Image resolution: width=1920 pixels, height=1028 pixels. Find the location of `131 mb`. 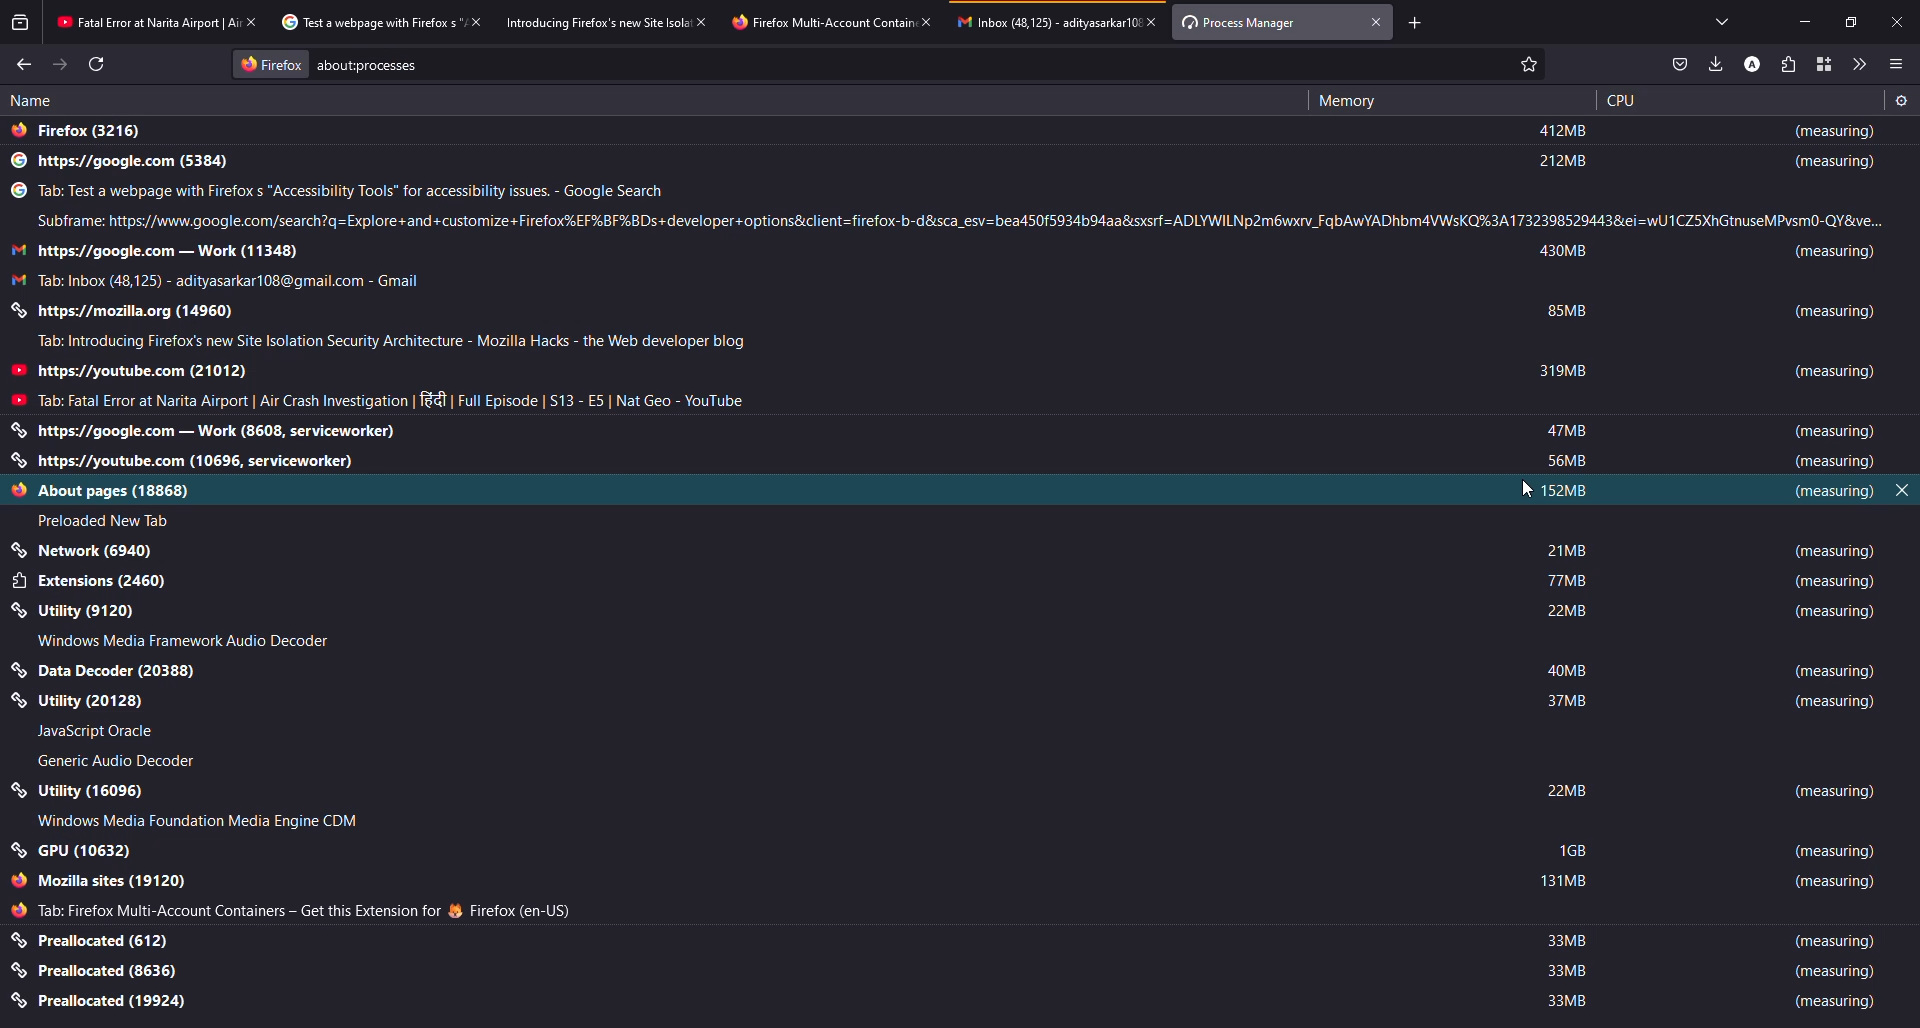

131 mb is located at coordinates (1565, 883).